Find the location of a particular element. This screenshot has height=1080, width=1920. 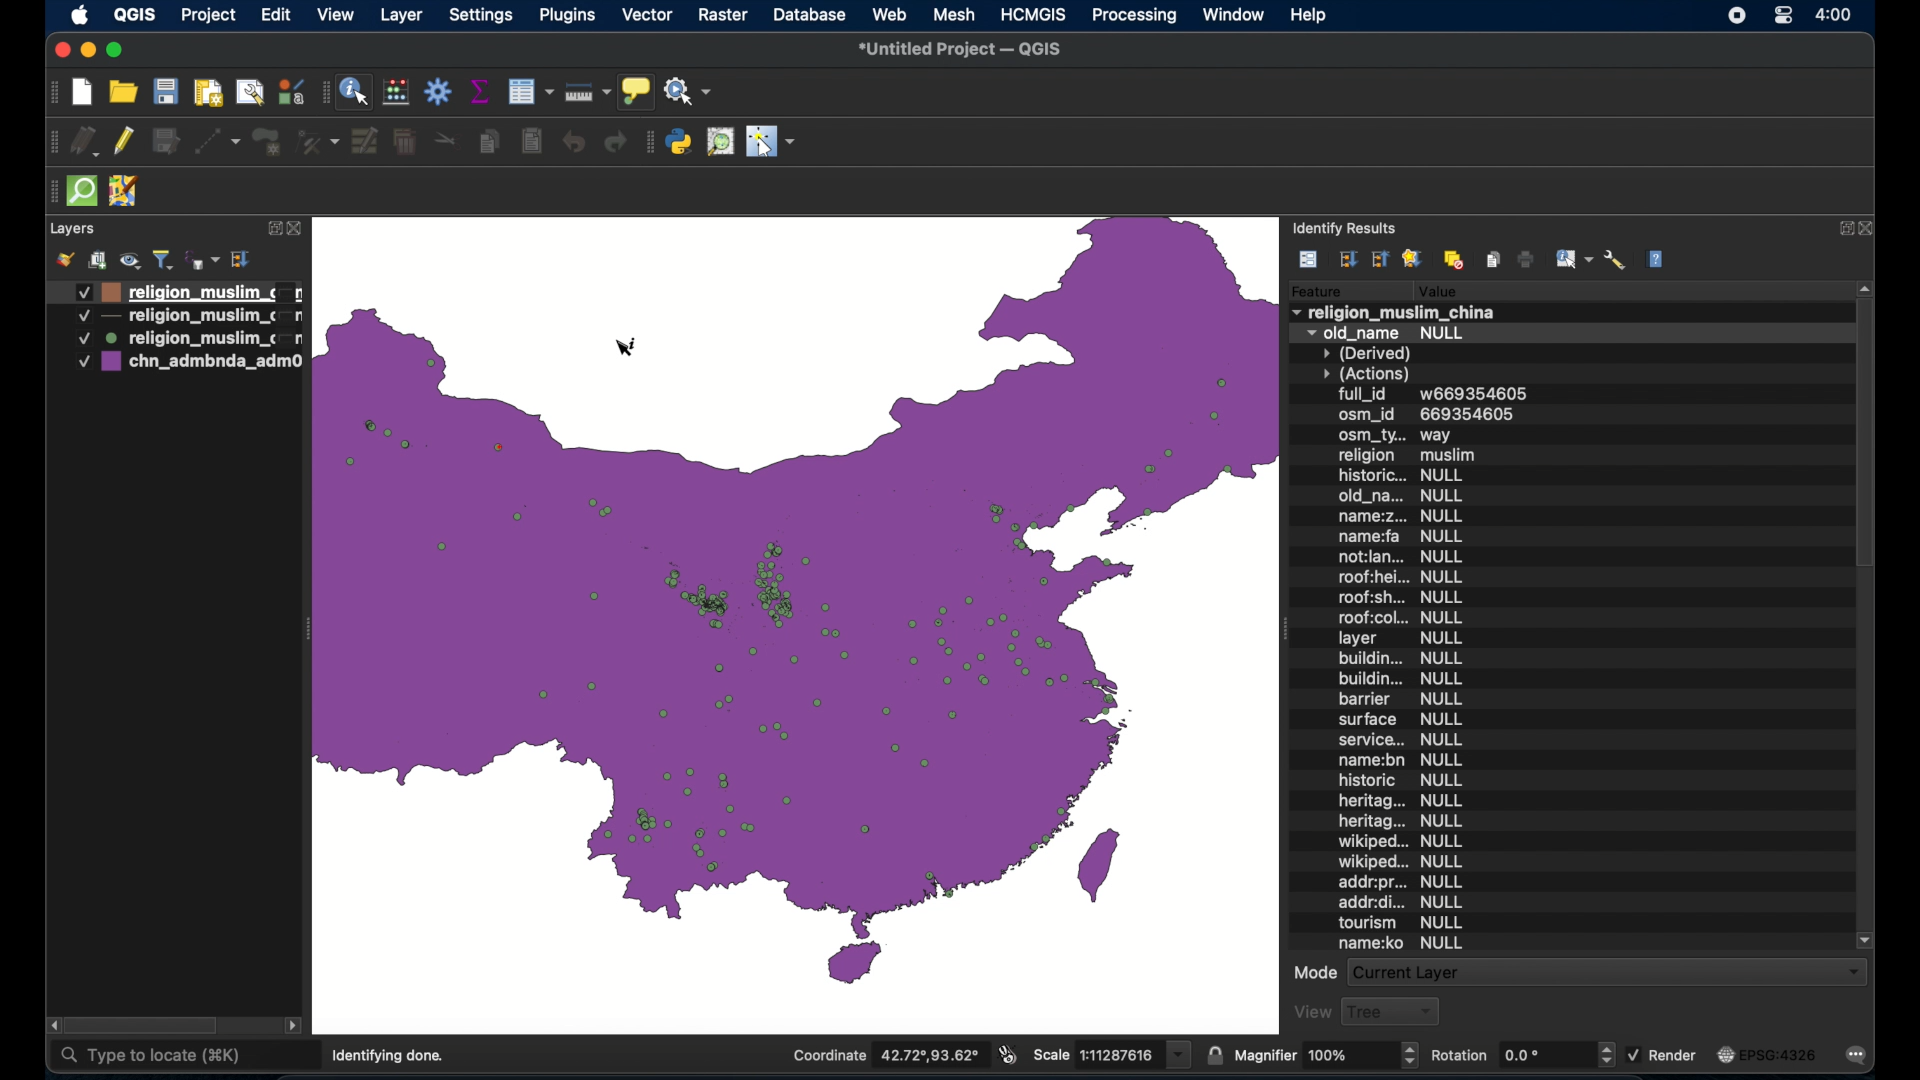

building is located at coordinates (1401, 658).